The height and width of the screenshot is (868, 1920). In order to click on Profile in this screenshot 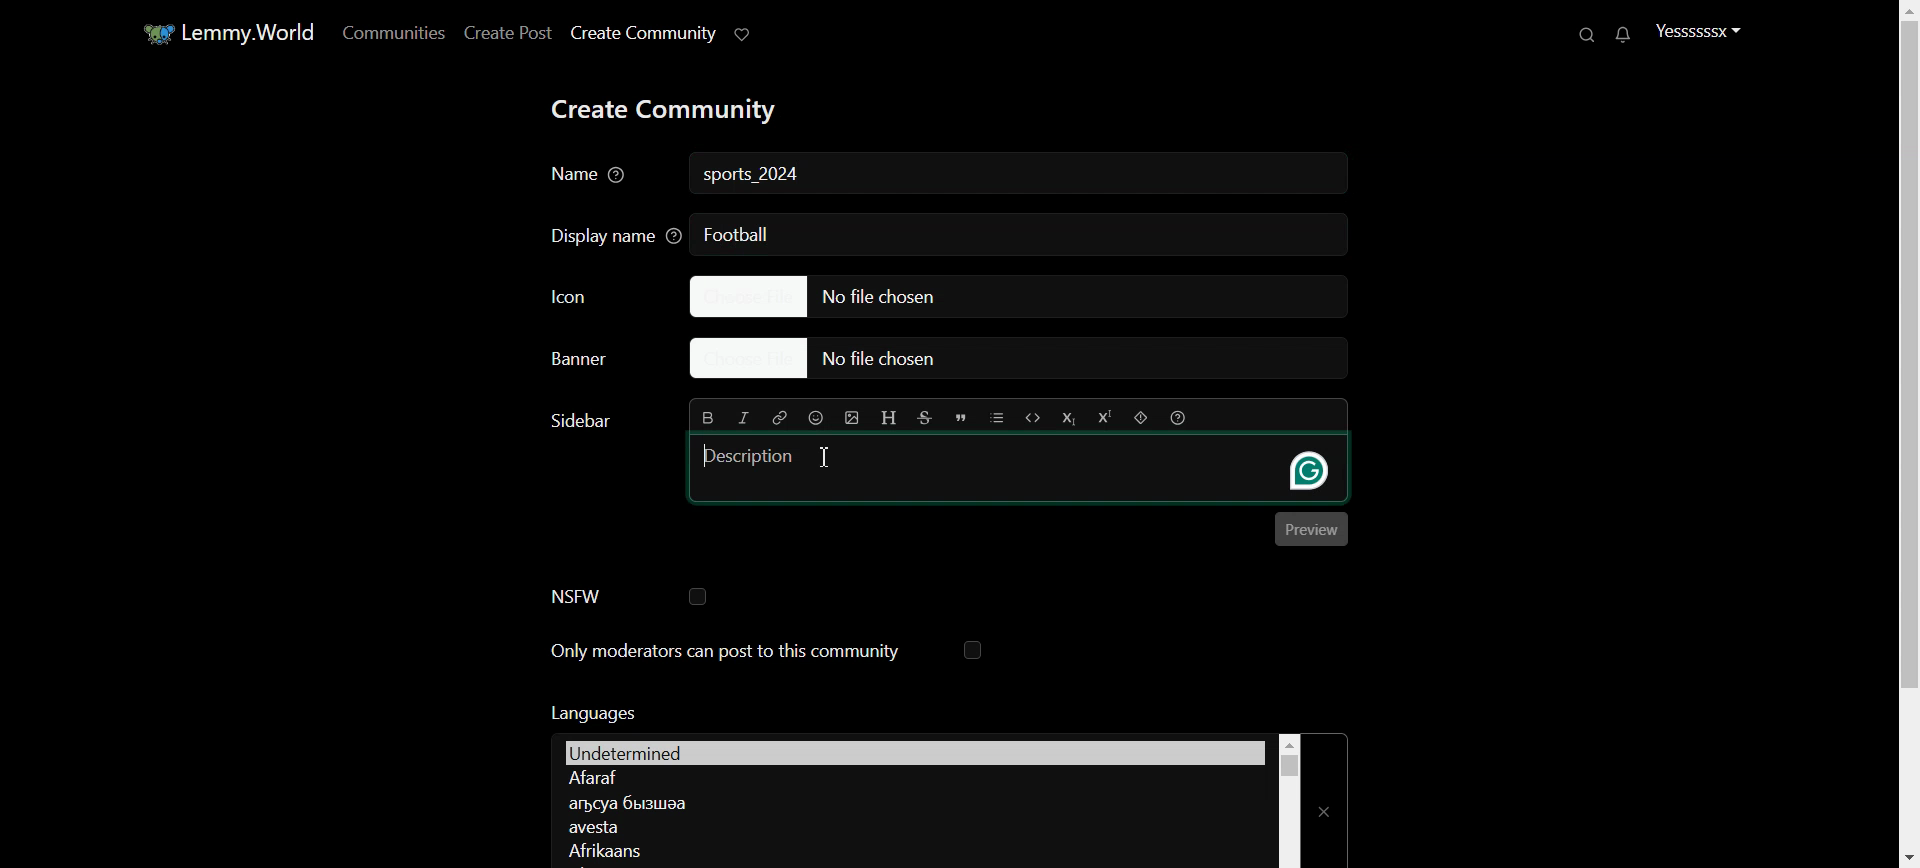, I will do `click(1698, 30)`.